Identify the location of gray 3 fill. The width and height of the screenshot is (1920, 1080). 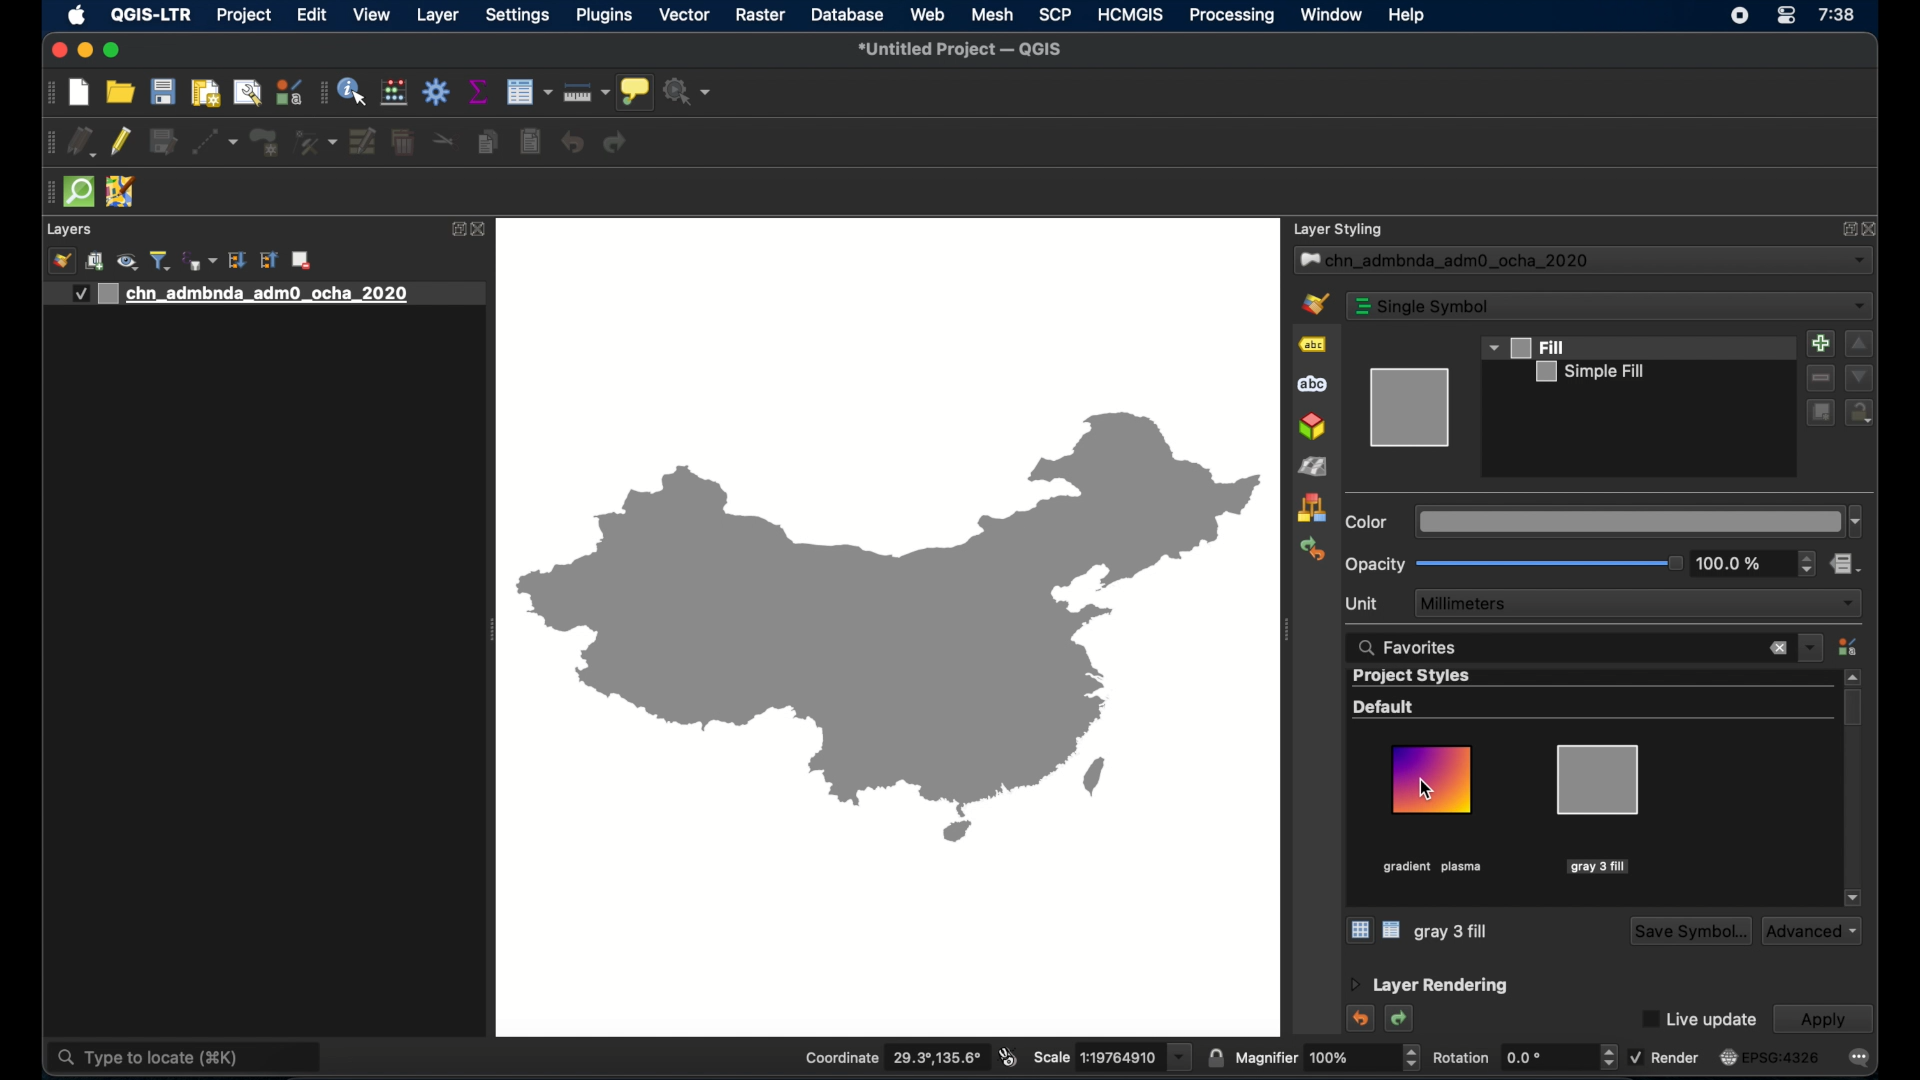
(1452, 932).